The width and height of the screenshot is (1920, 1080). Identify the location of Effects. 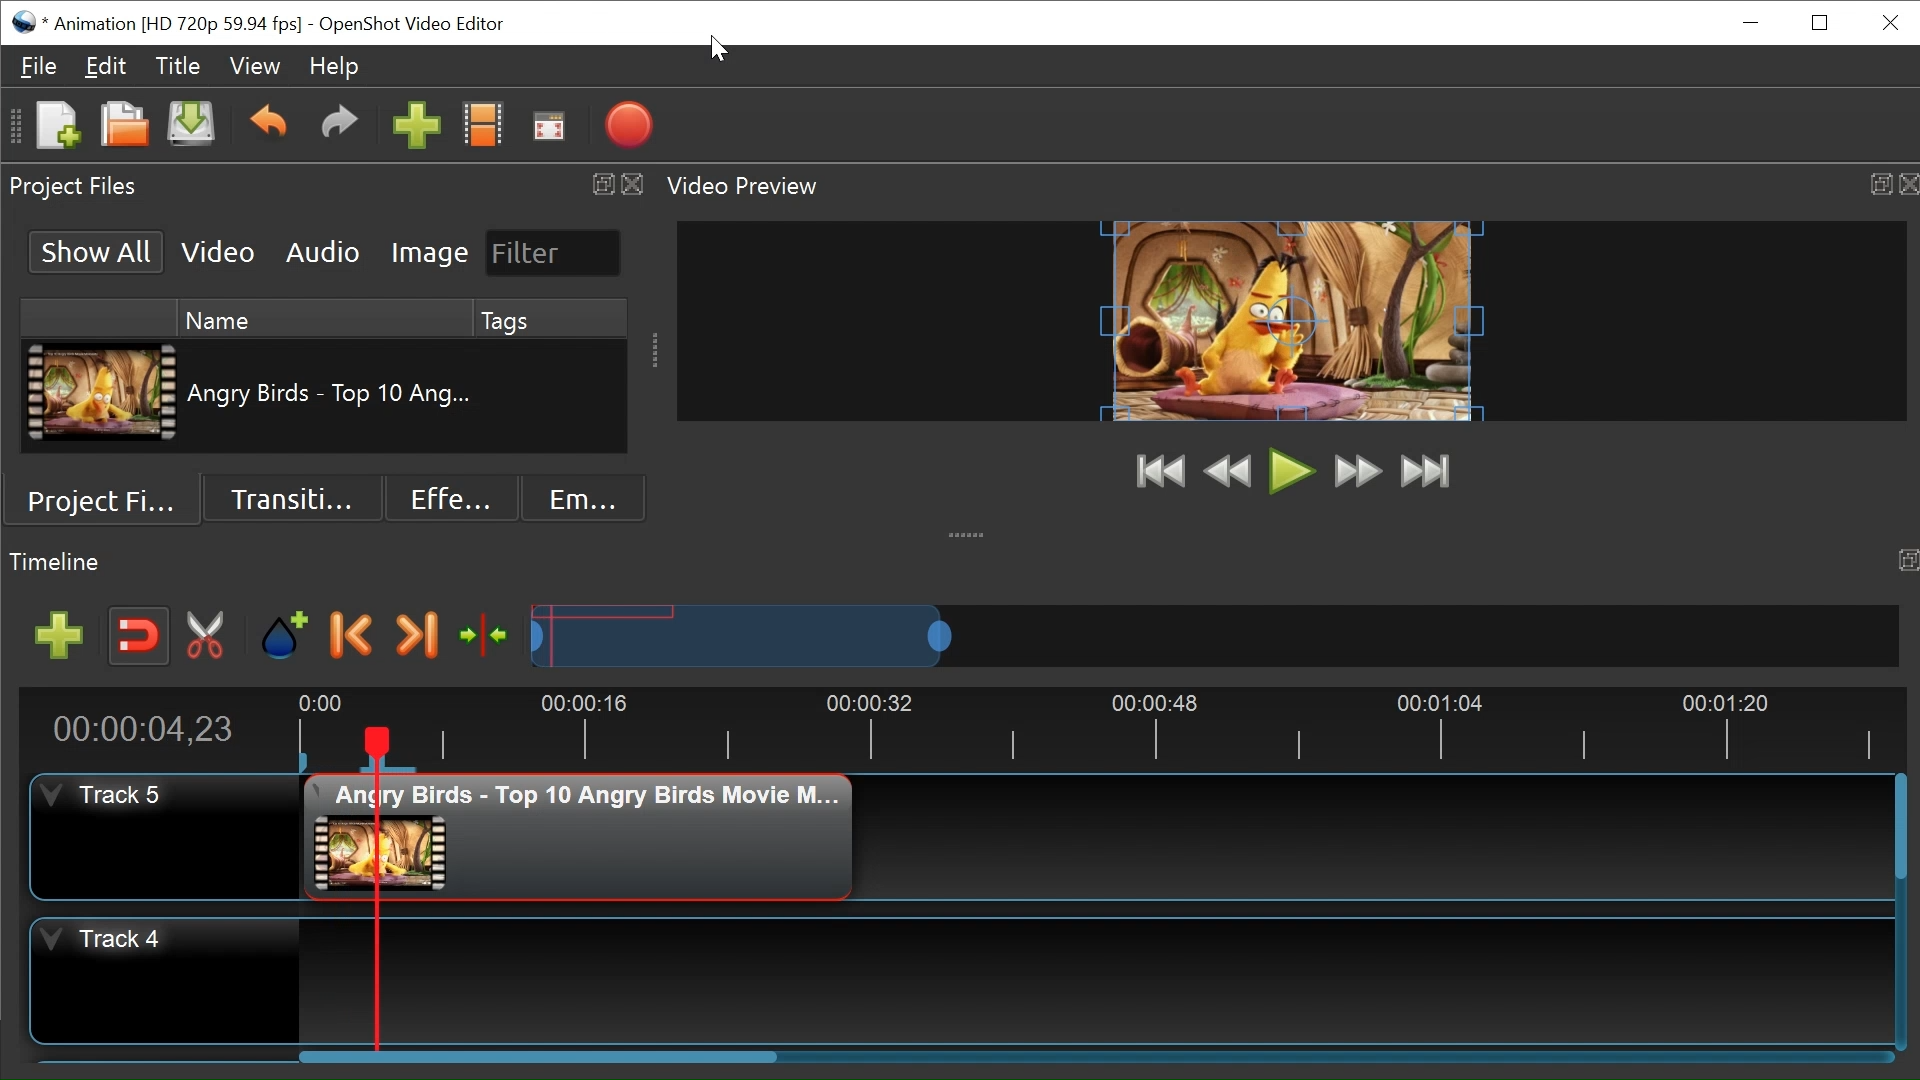
(451, 498).